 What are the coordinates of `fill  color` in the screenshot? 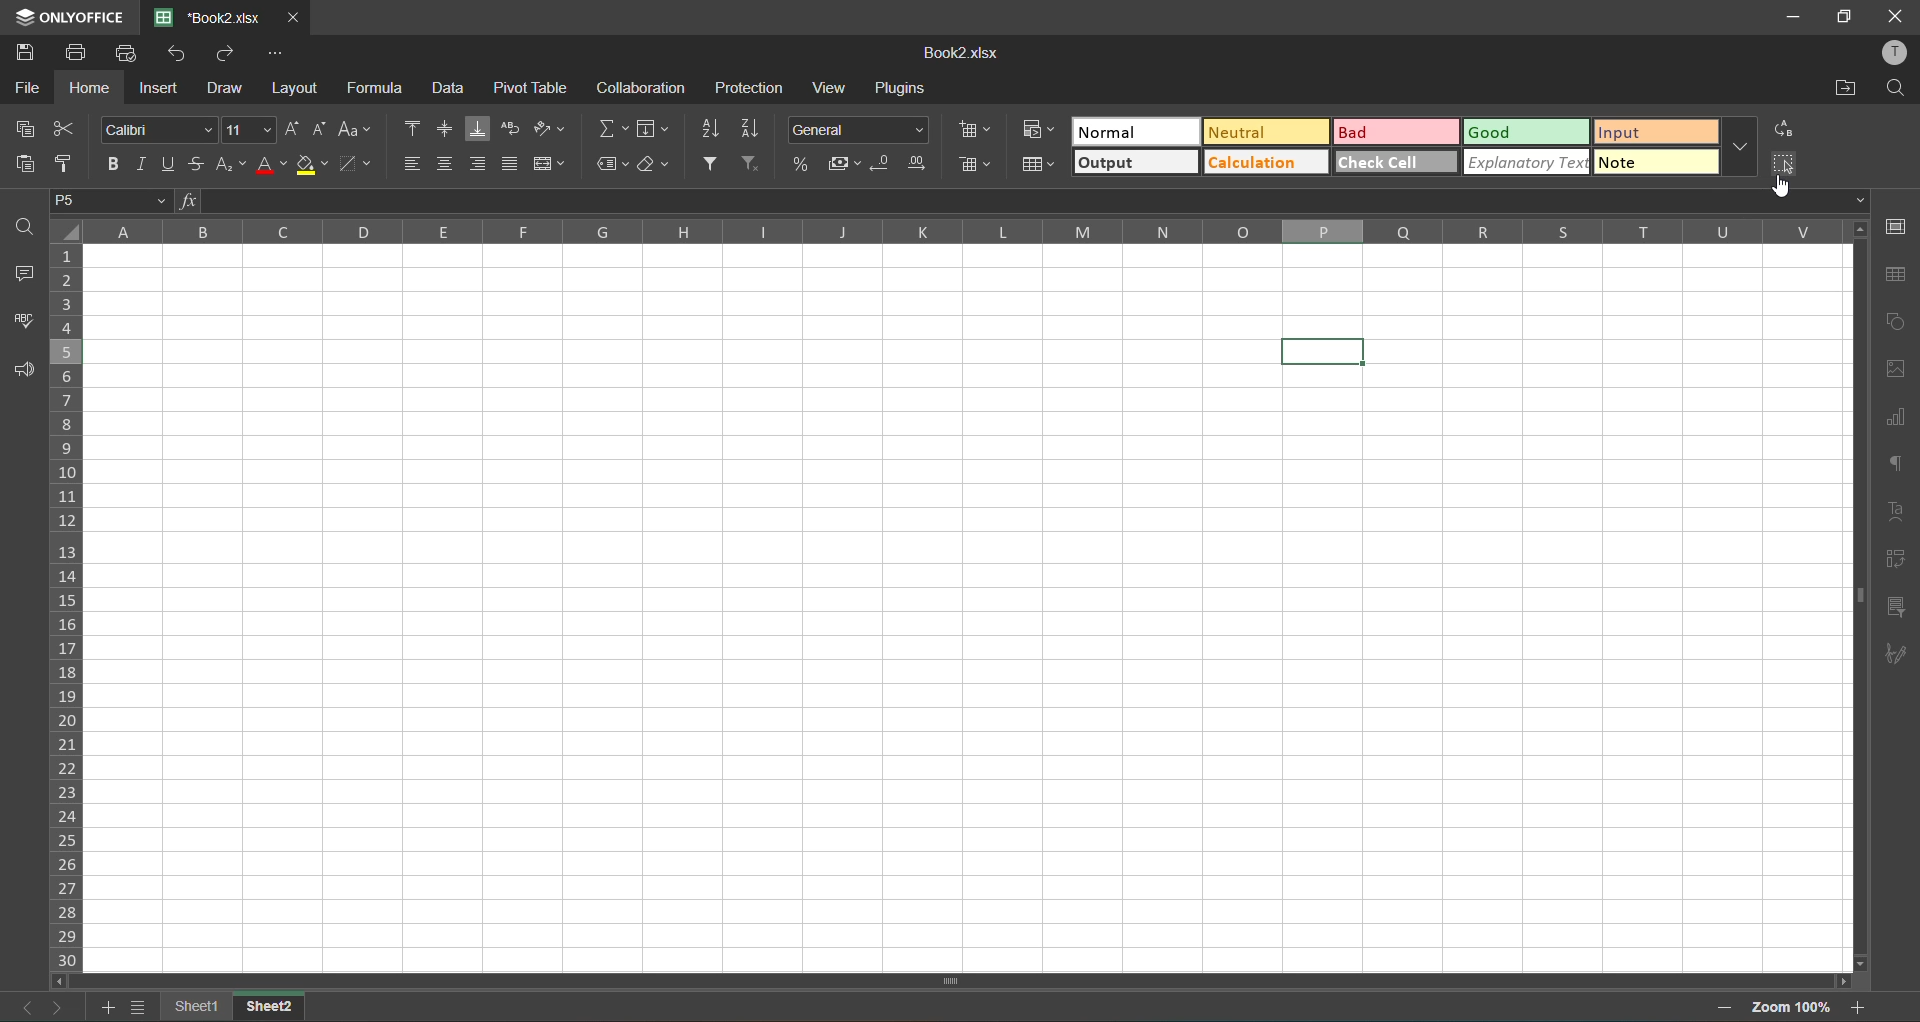 It's located at (314, 167).